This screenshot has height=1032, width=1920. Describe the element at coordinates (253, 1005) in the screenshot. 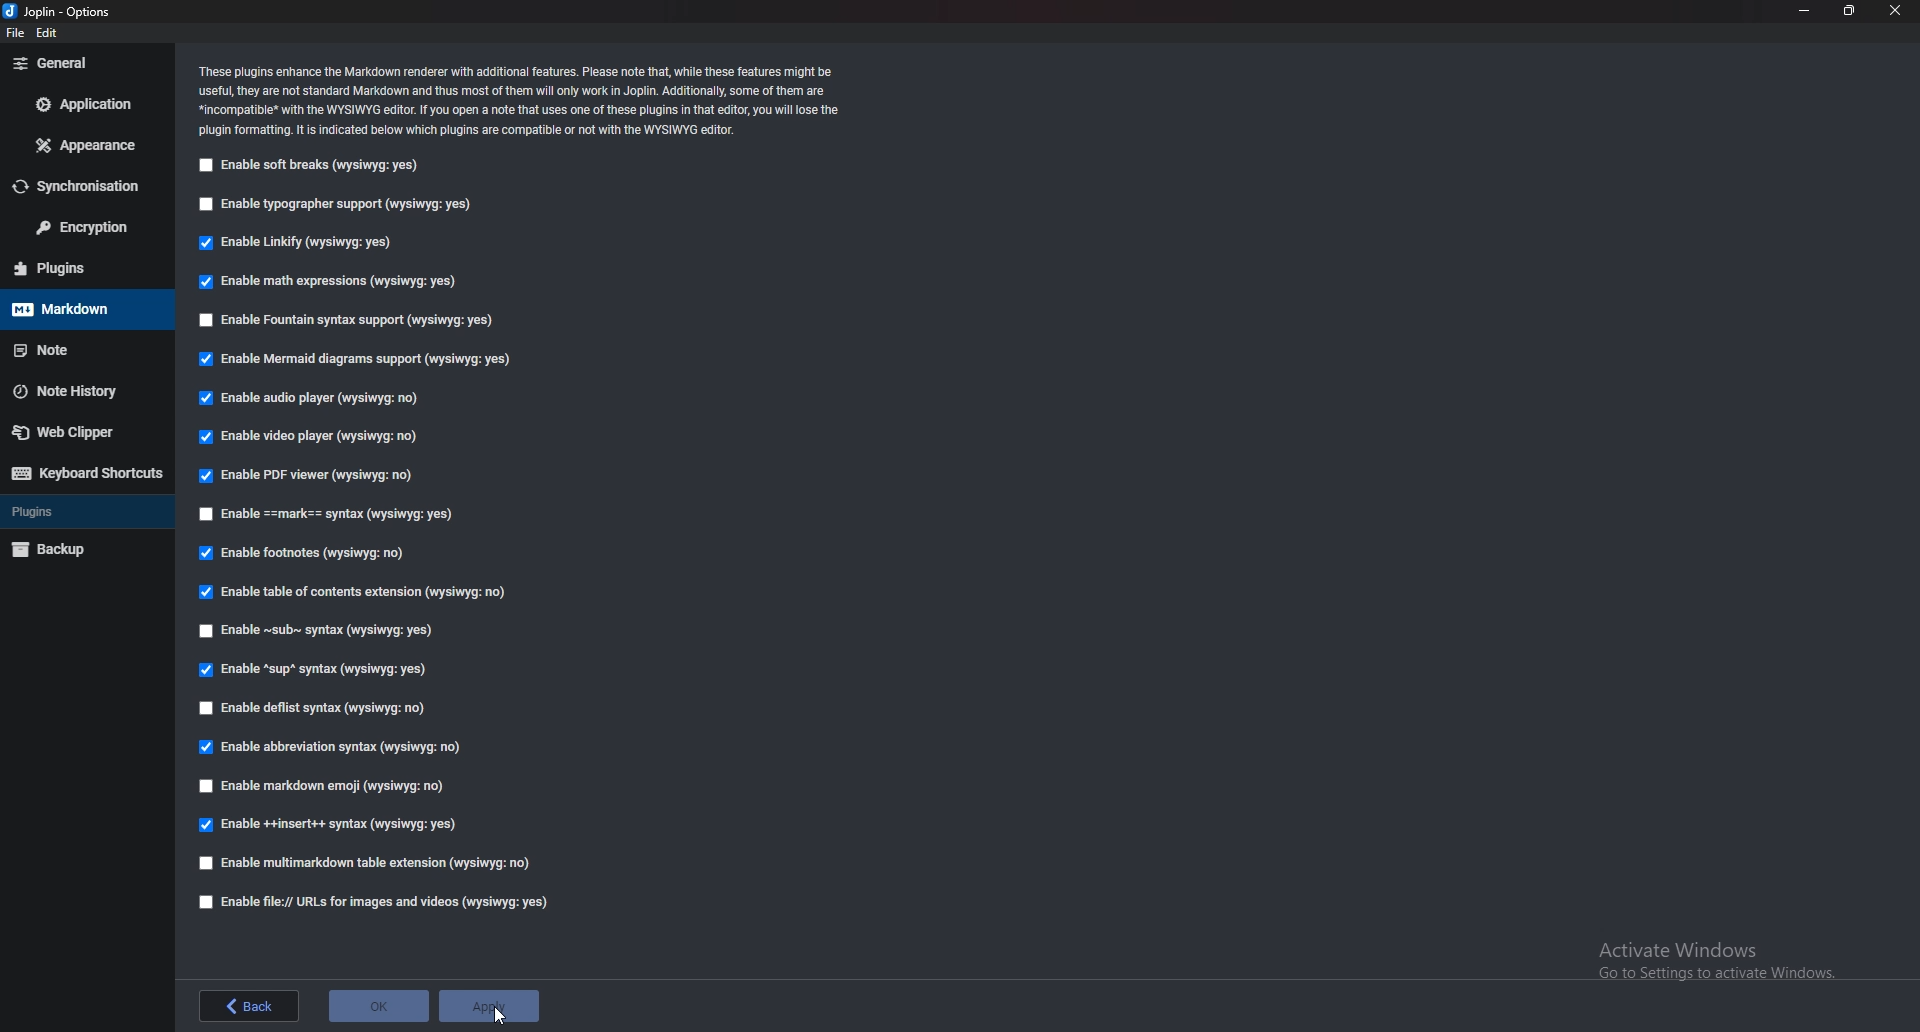

I see `back` at that location.